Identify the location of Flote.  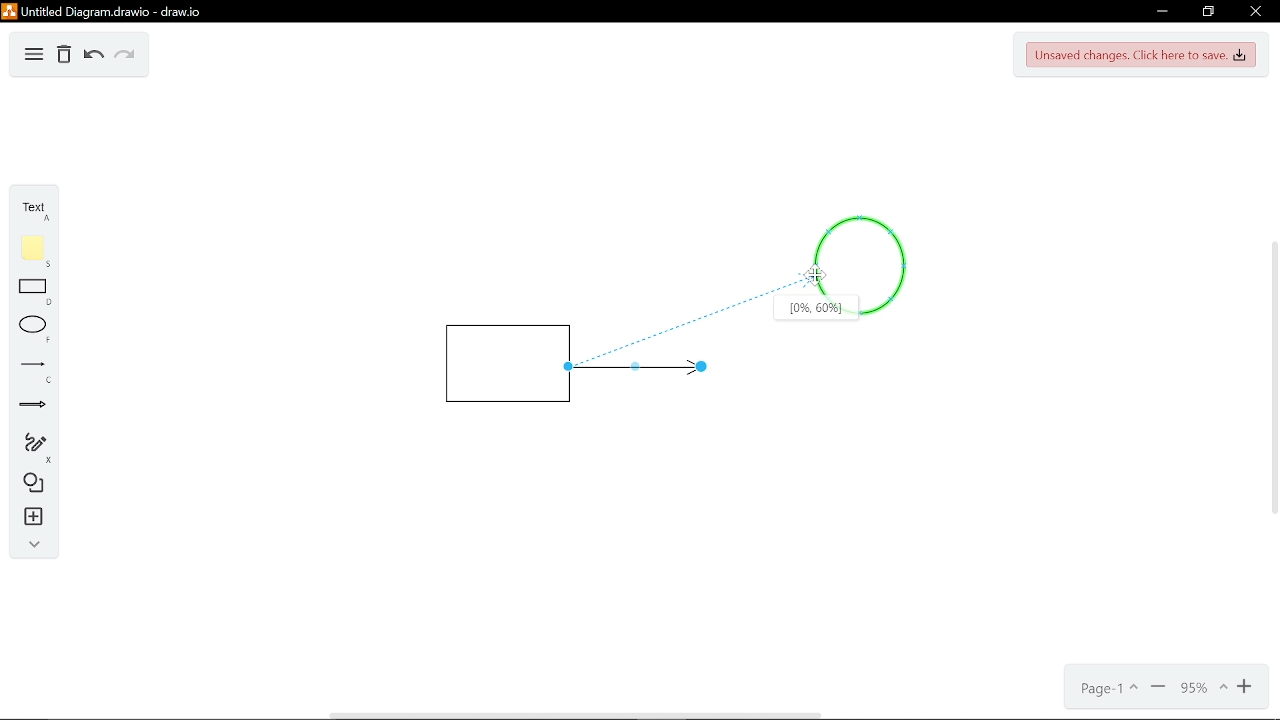
(30, 251).